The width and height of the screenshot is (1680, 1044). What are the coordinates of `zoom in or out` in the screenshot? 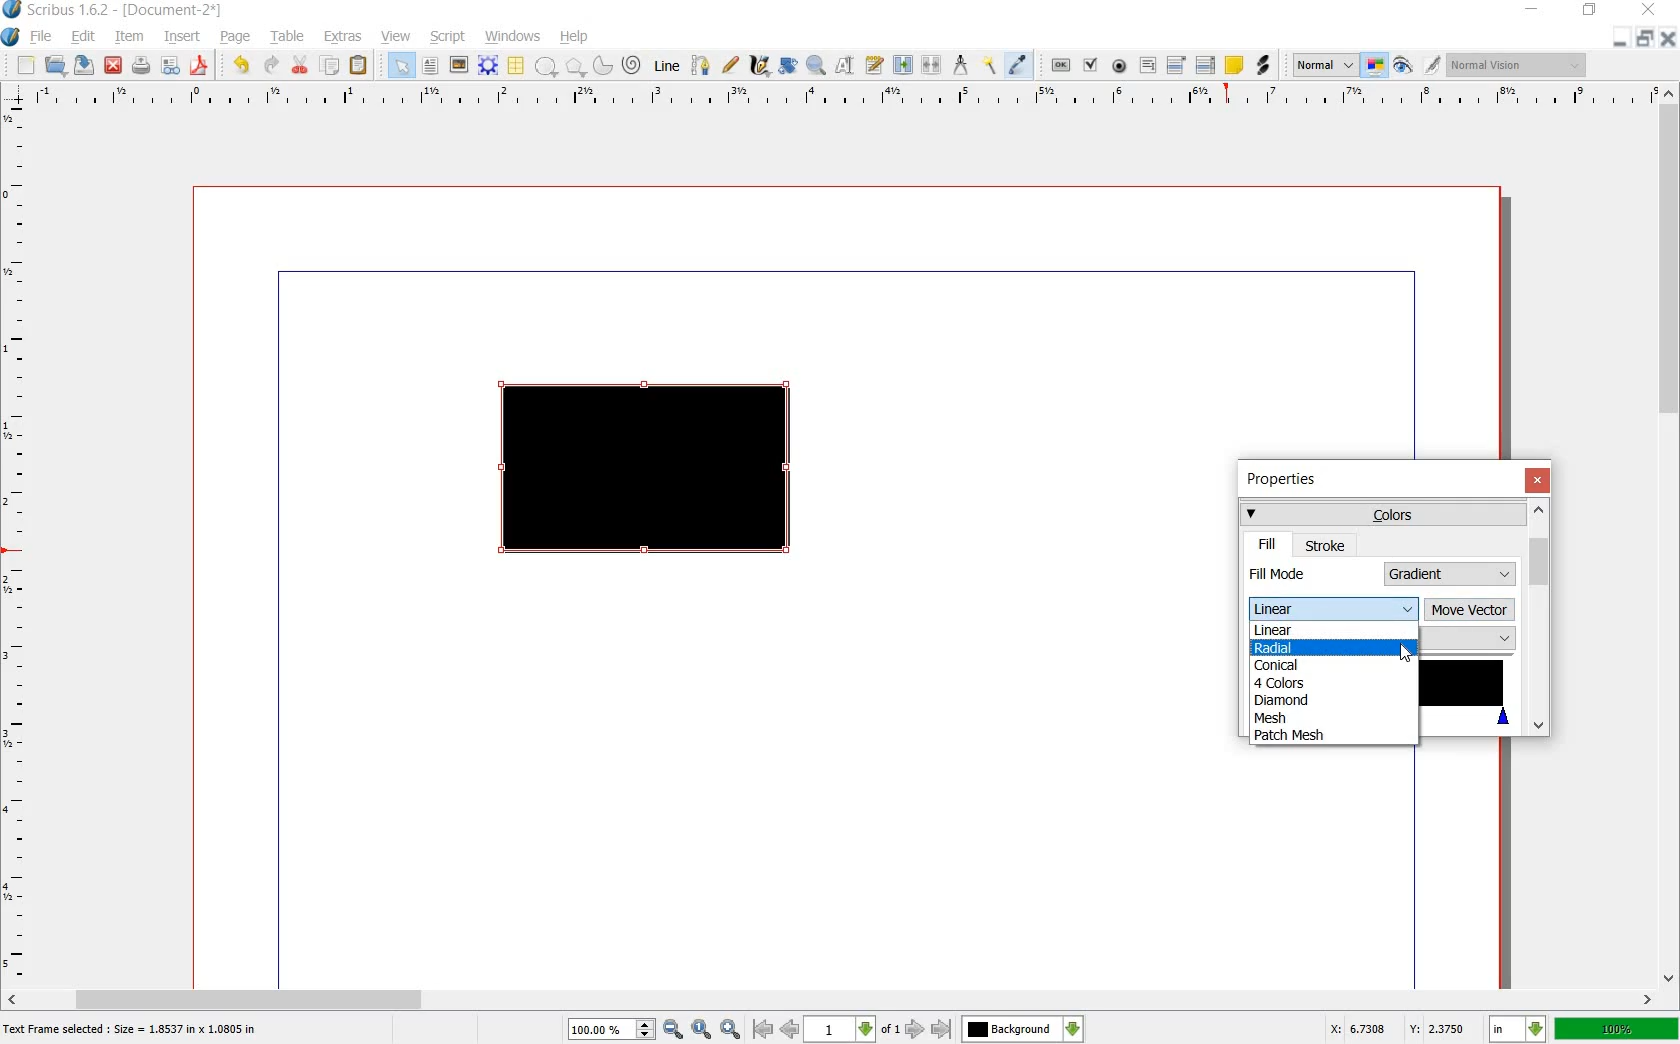 It's located at (815, 67).